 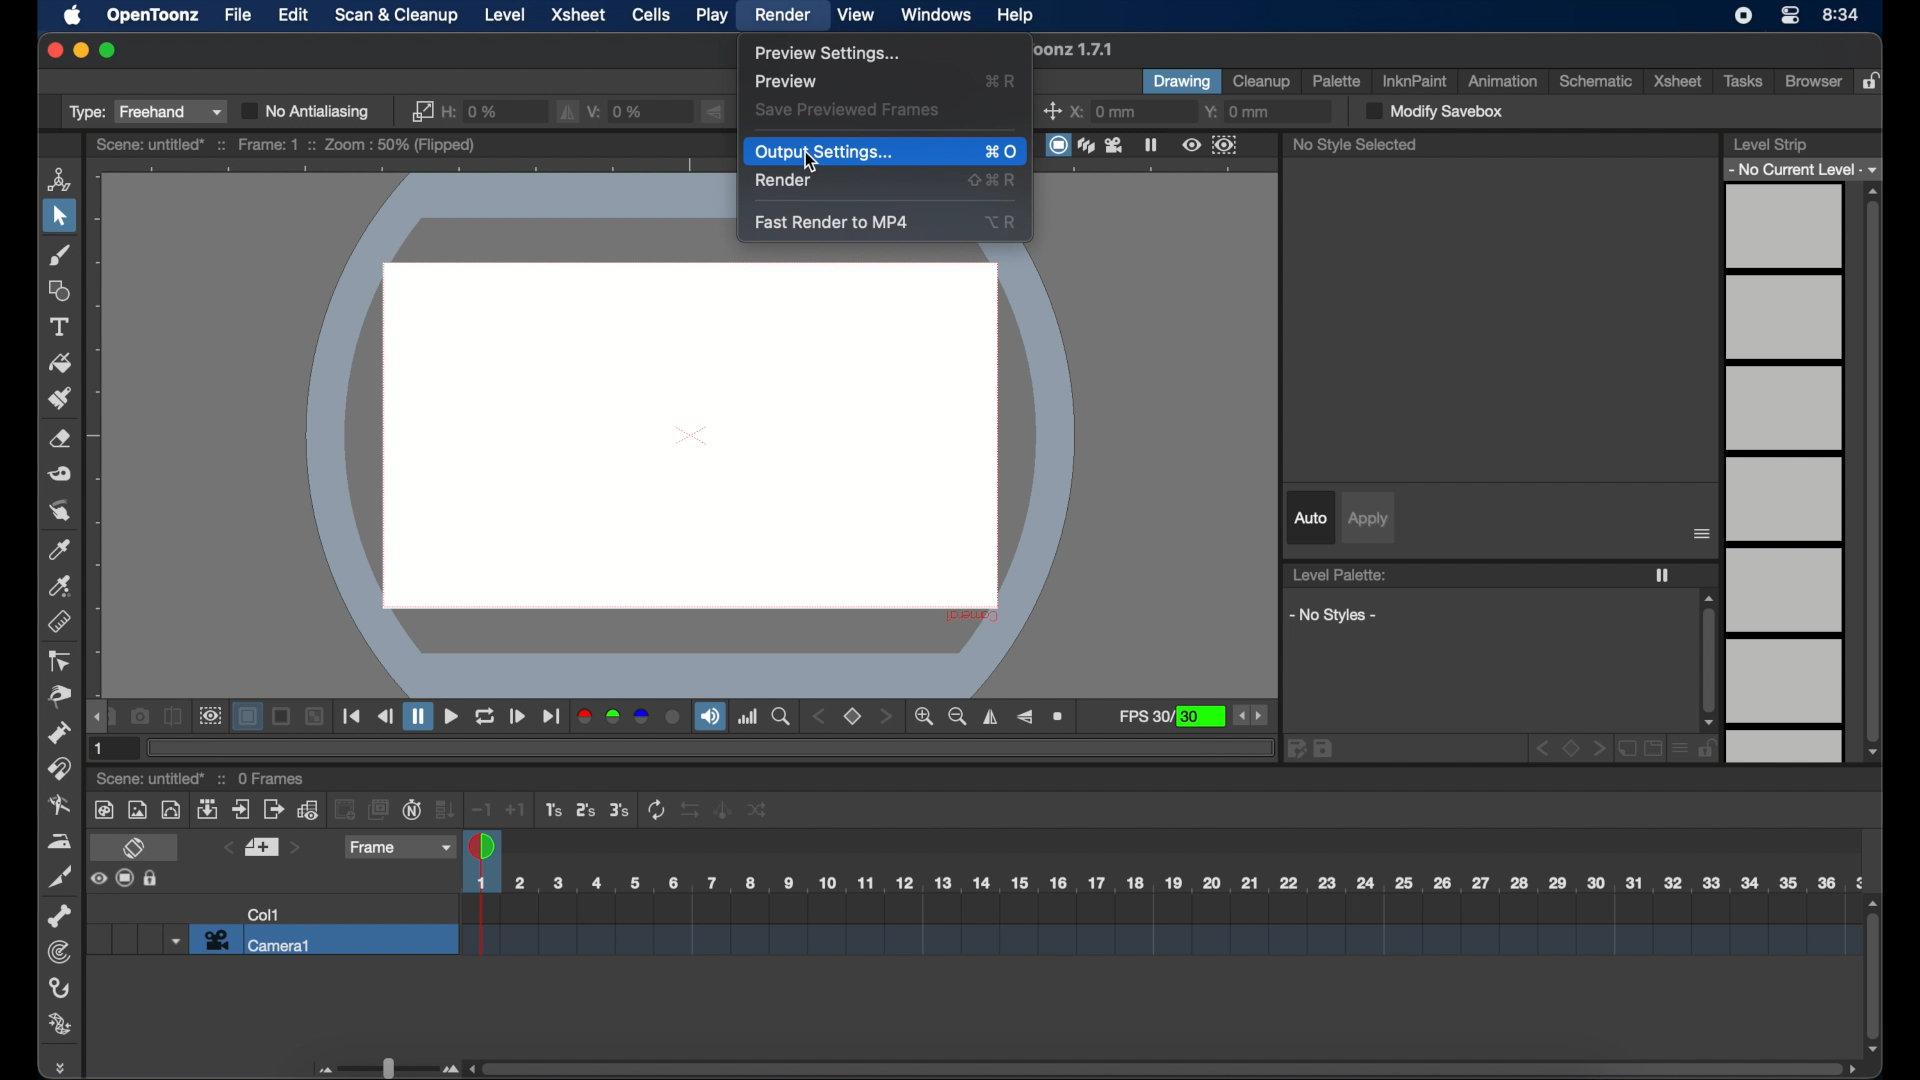 What do you see at coordinates (1709, 660) in the screenshot?
I see `scroll box` at bounding box center [1709, 660].